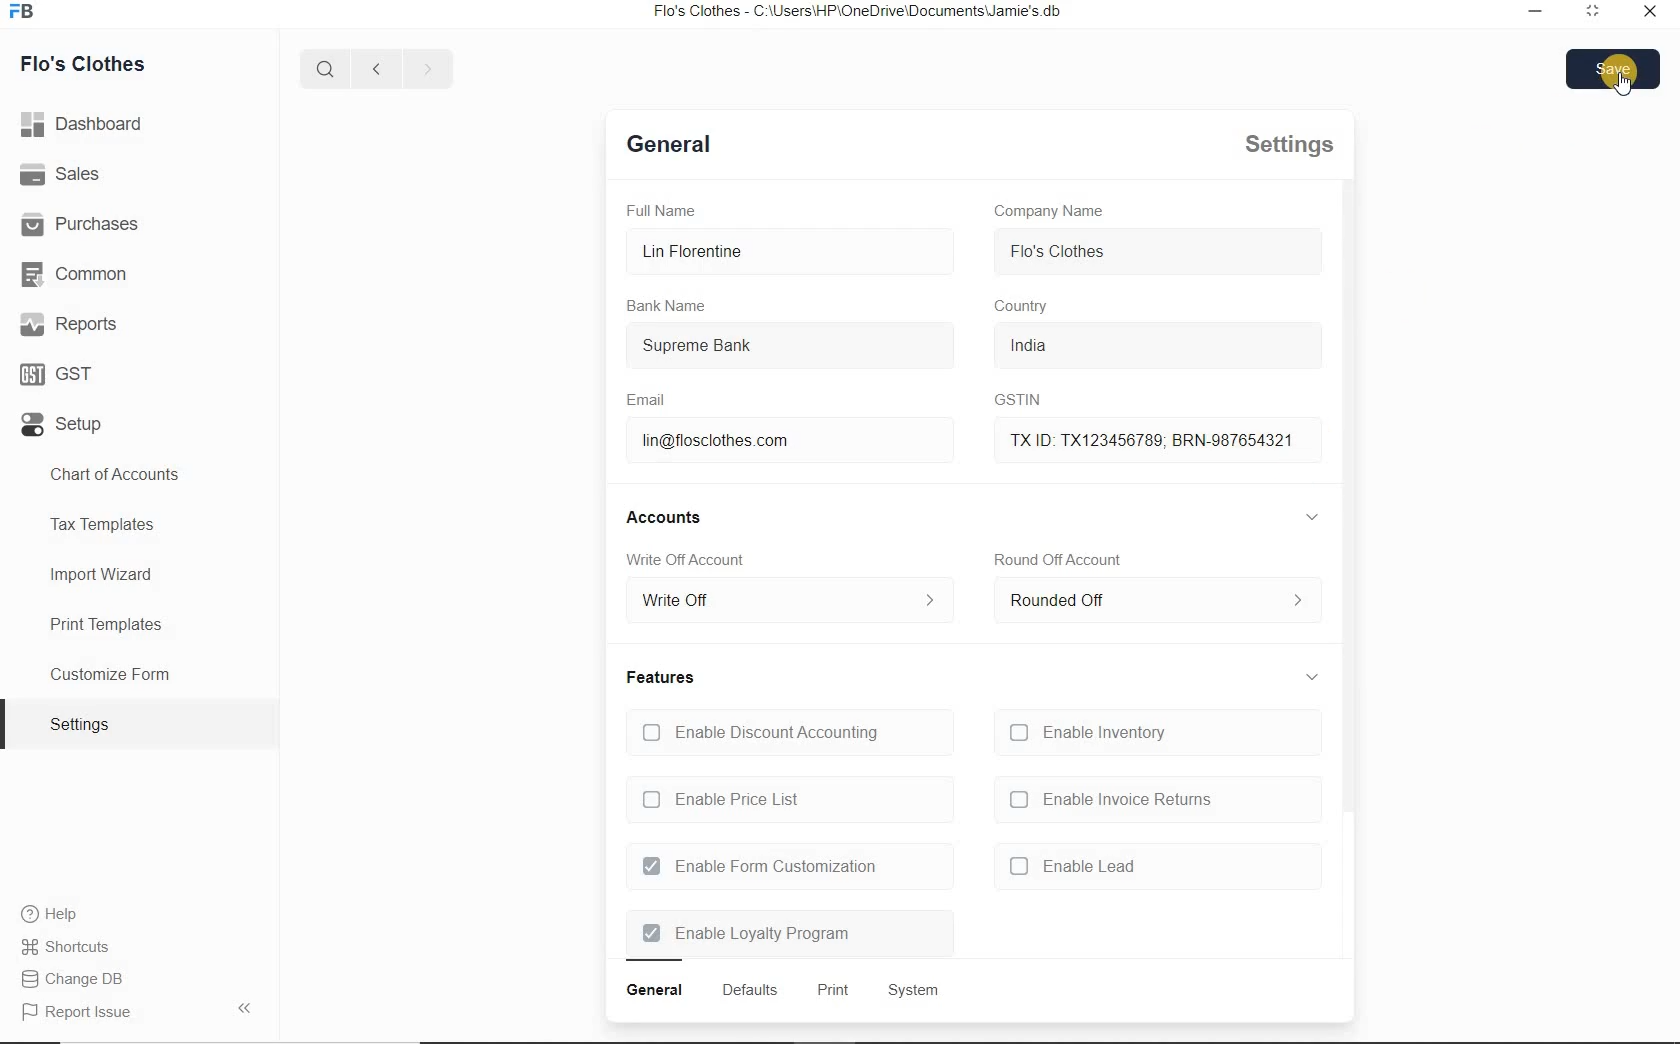  Describe the element at coordinates (424, 69) in the screenshot. I see `next` at that location.